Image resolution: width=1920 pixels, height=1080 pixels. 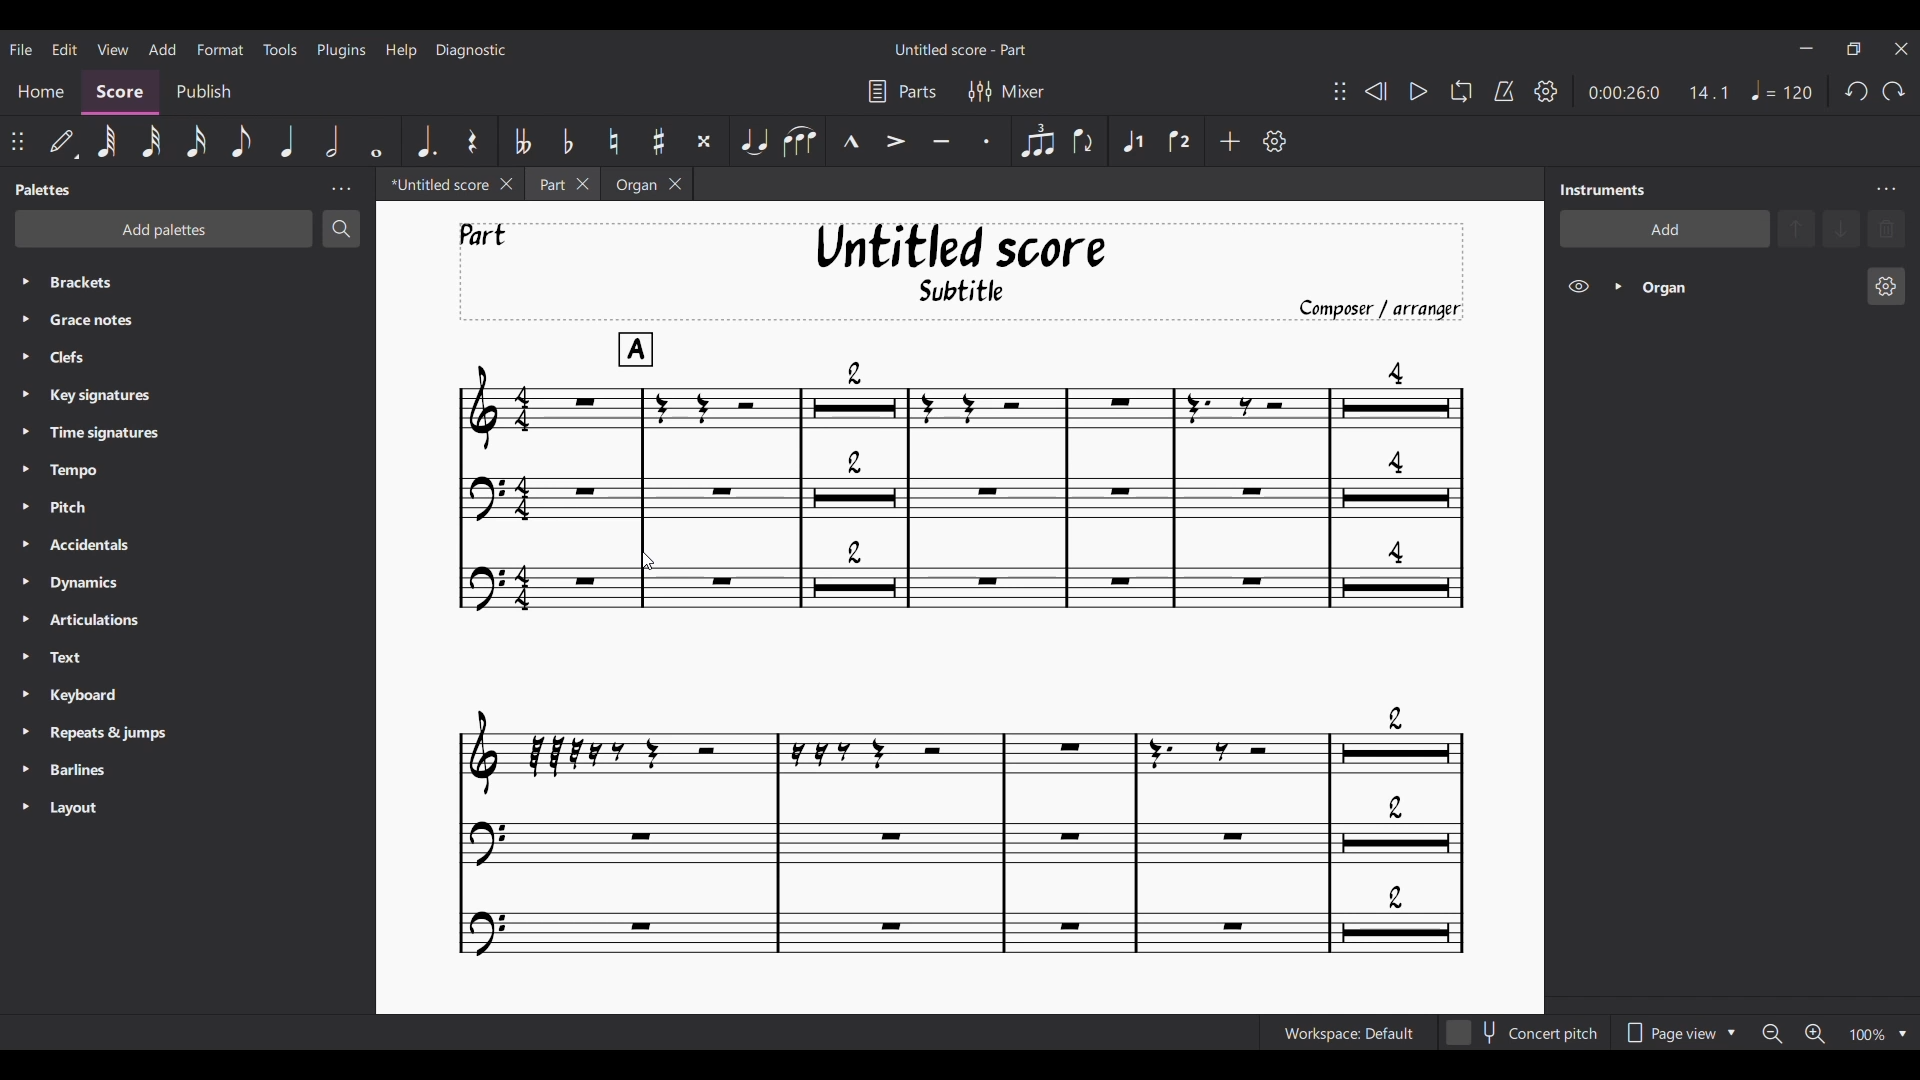 I want to click on View menu, so click(x=113, y=48).